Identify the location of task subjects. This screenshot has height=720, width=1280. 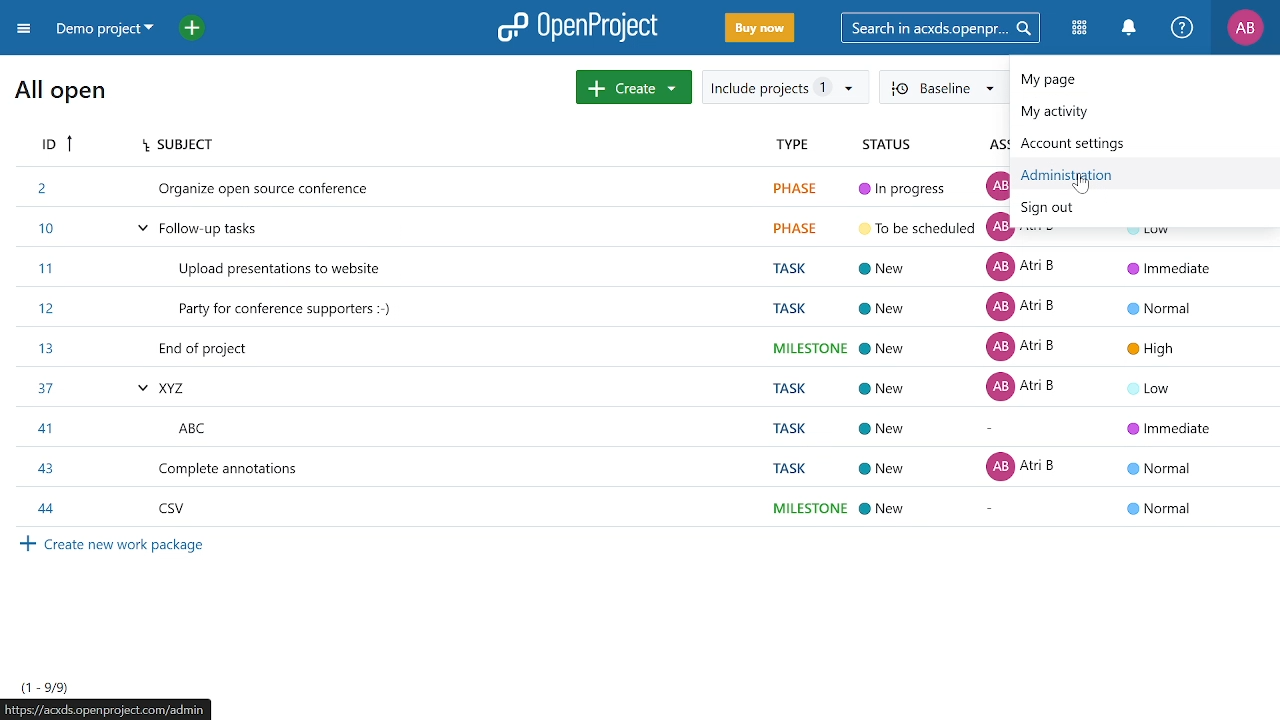
(273, 349).